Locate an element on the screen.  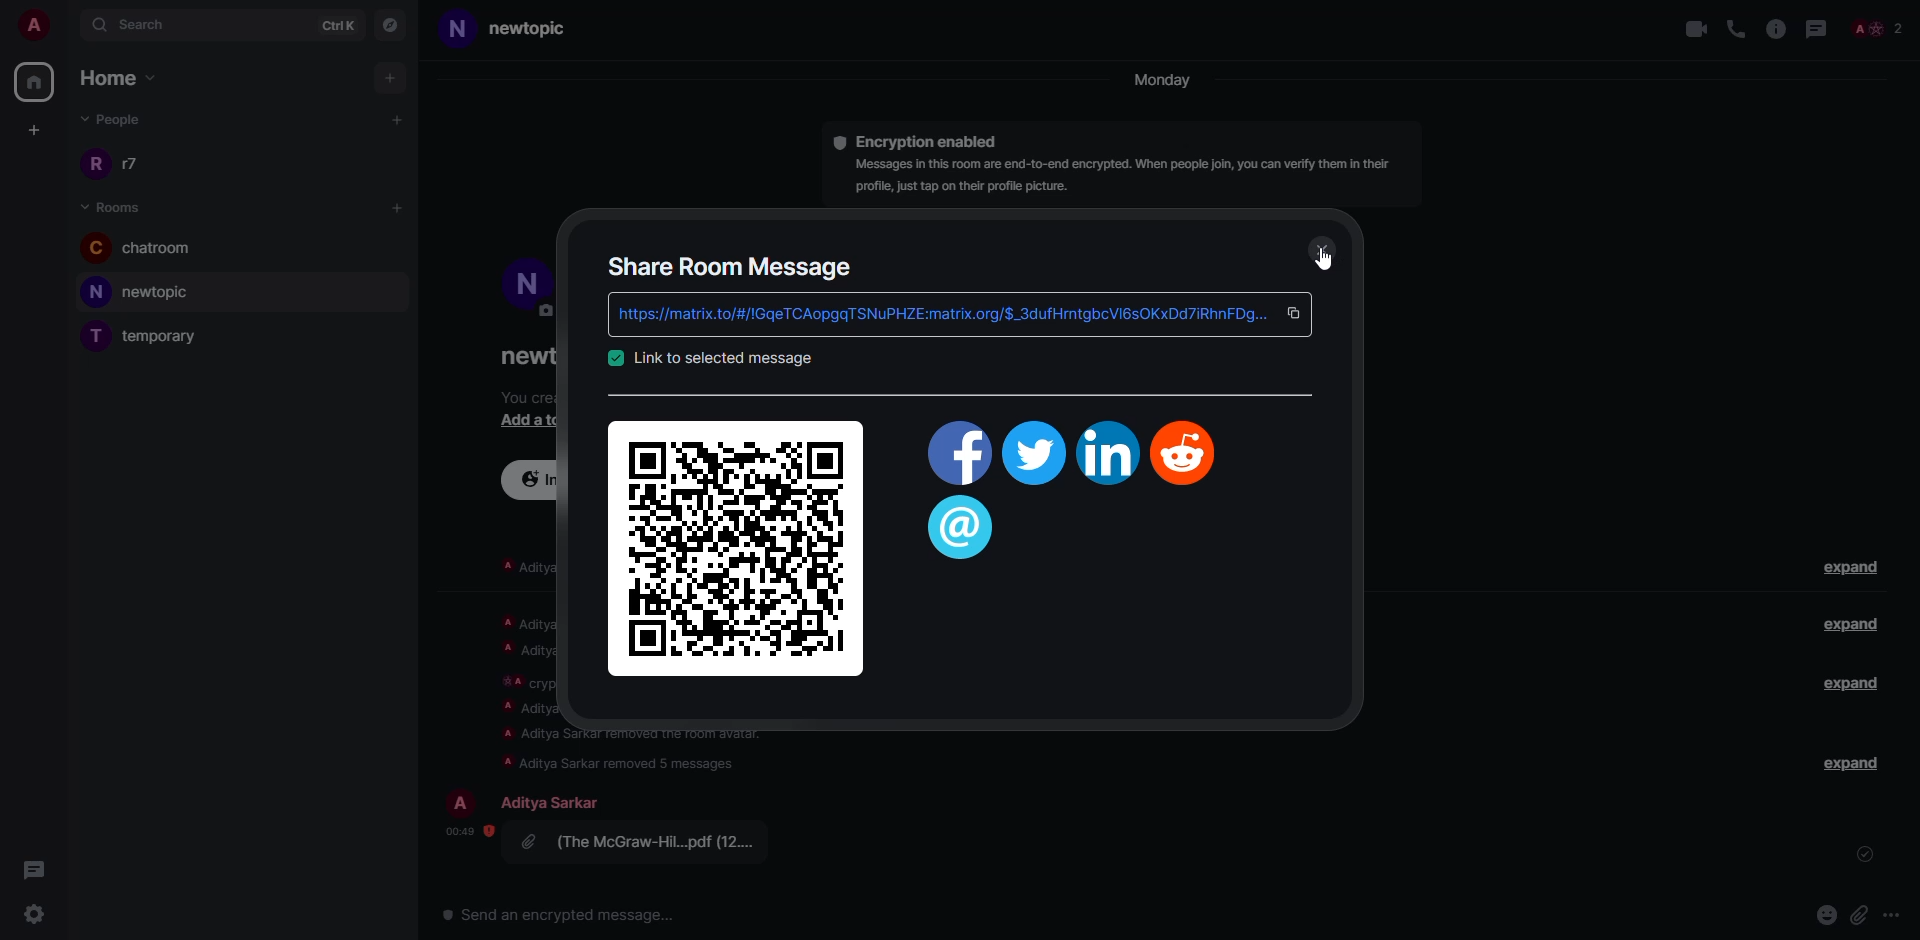
add is located at coordinates (399, 118).